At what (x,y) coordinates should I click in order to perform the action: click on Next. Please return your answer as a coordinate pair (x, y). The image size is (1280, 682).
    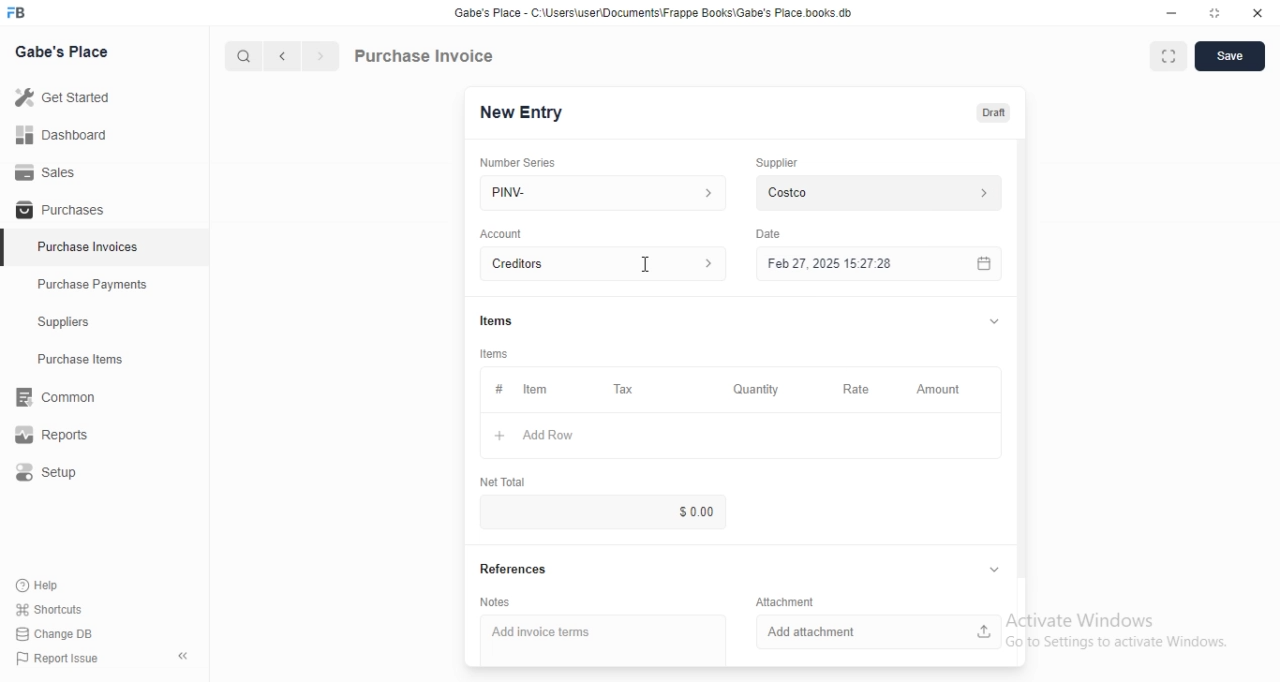
    Looking at the image, I should click on (322, 56).